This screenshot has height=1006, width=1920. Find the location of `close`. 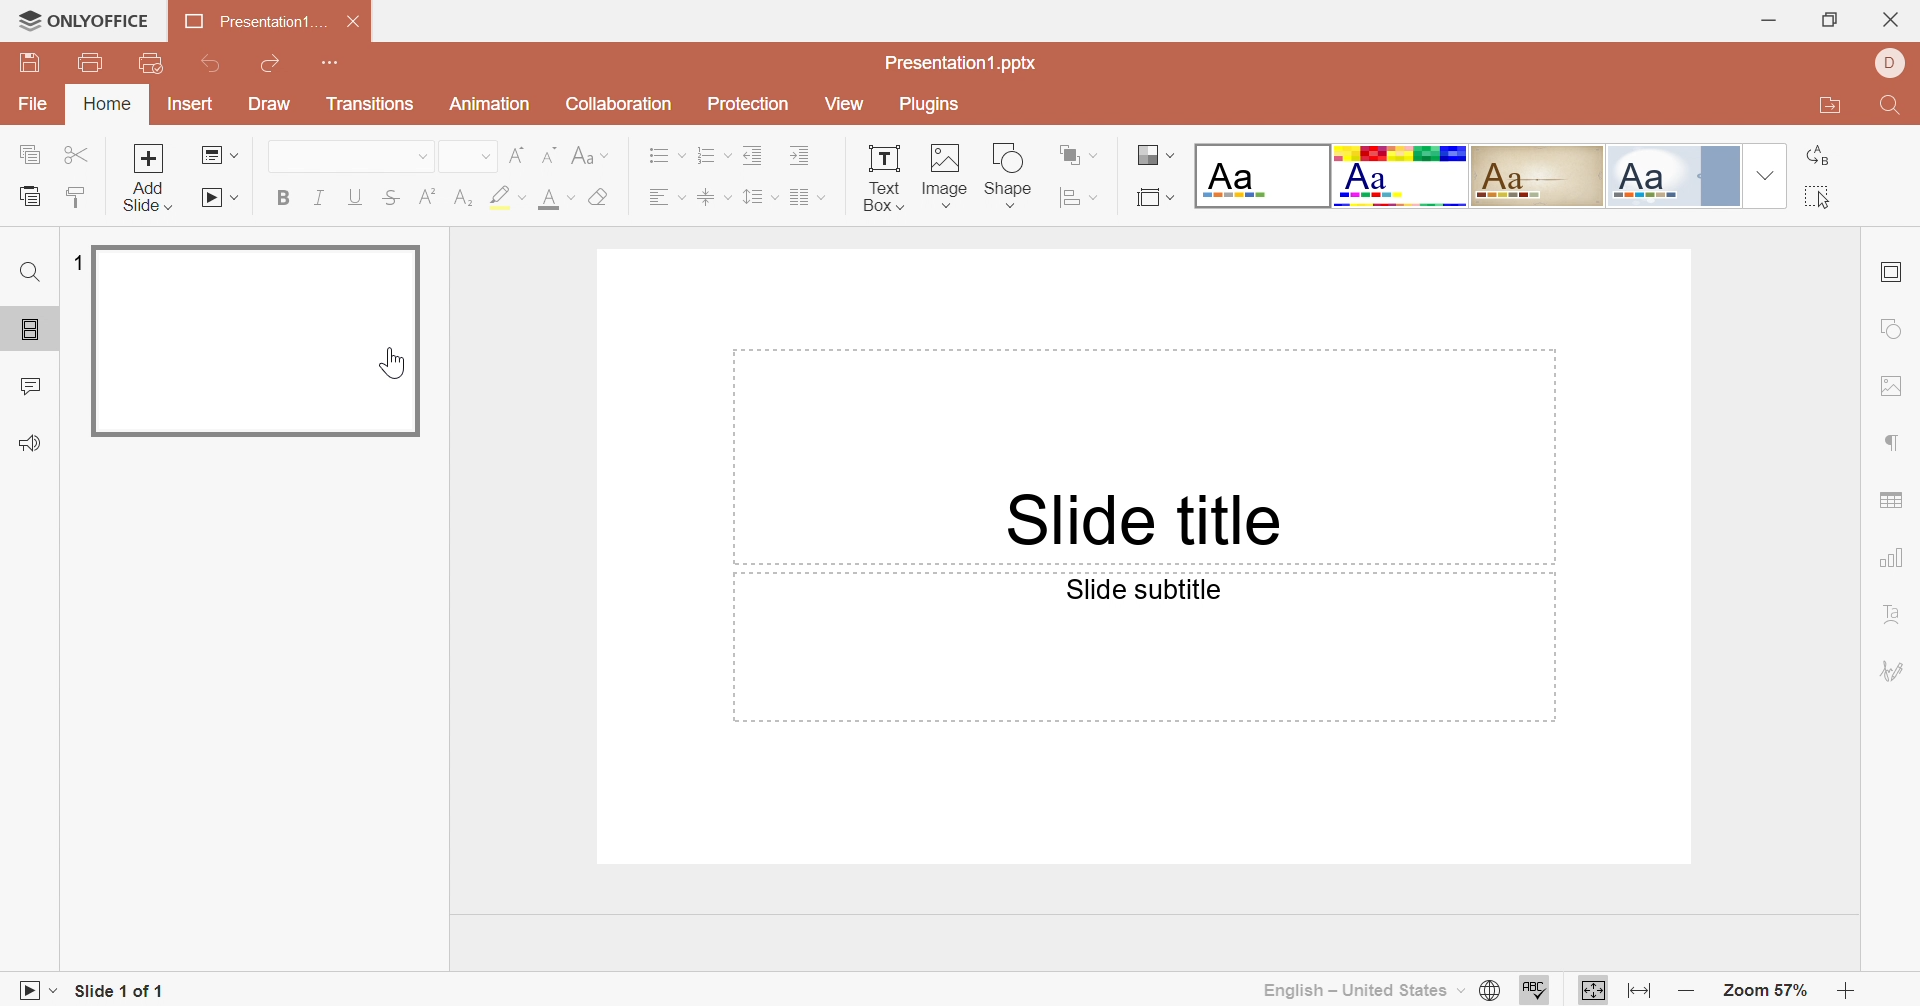

close is located at coordinates (1894, 17).